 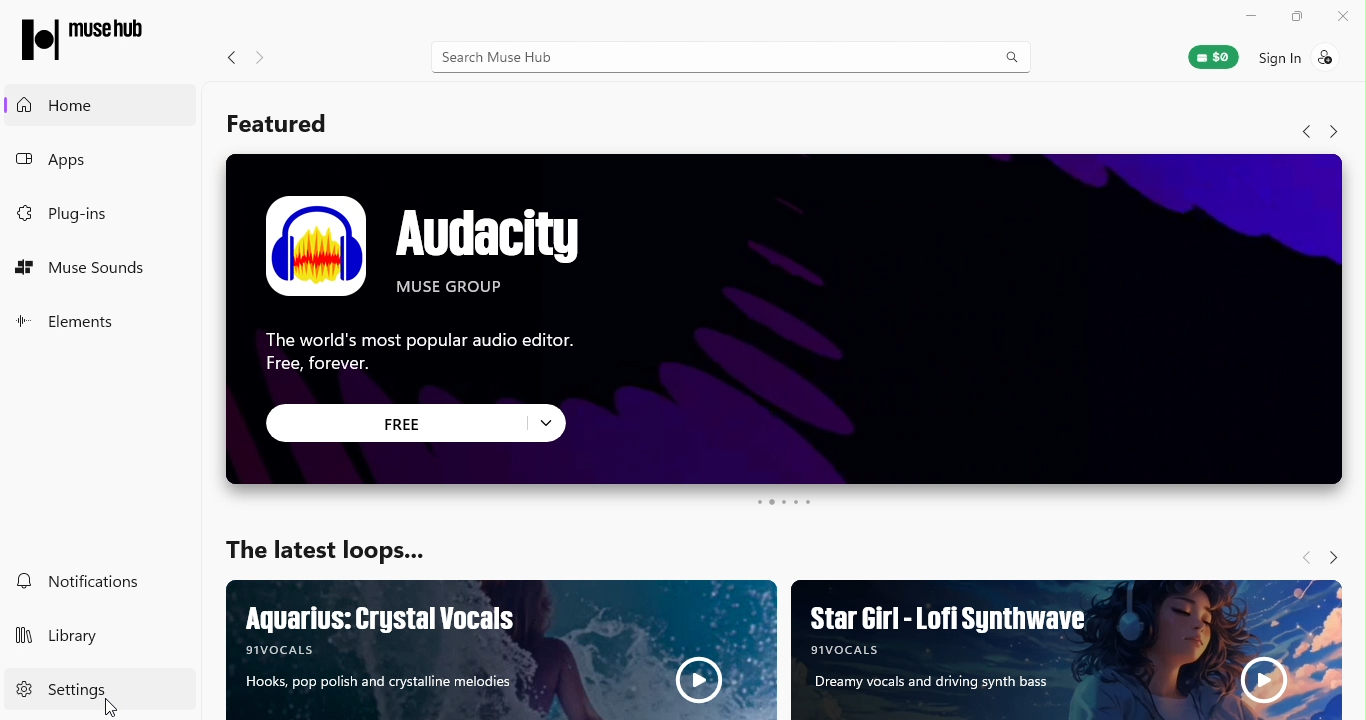 I want to click on Navigate back, so click(x=1300, y=556).